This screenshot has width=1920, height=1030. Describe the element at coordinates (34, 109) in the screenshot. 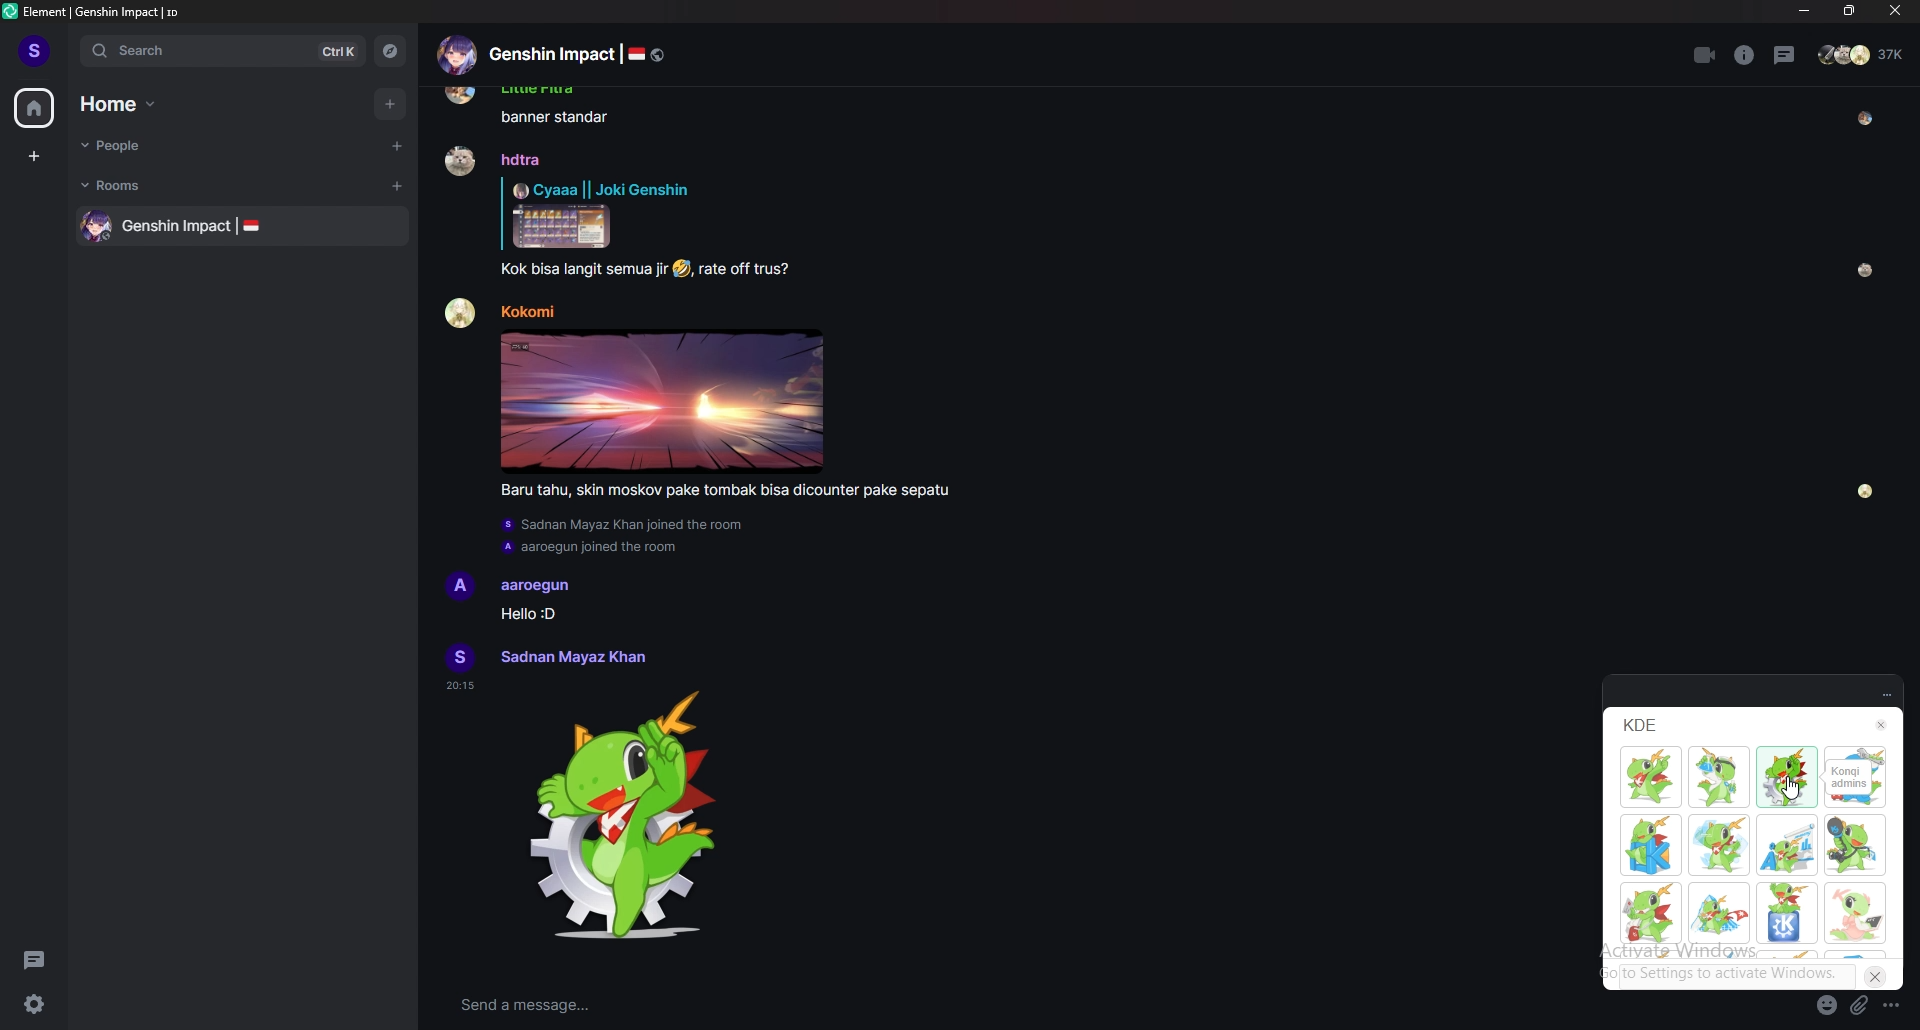

I see `home` at that location.